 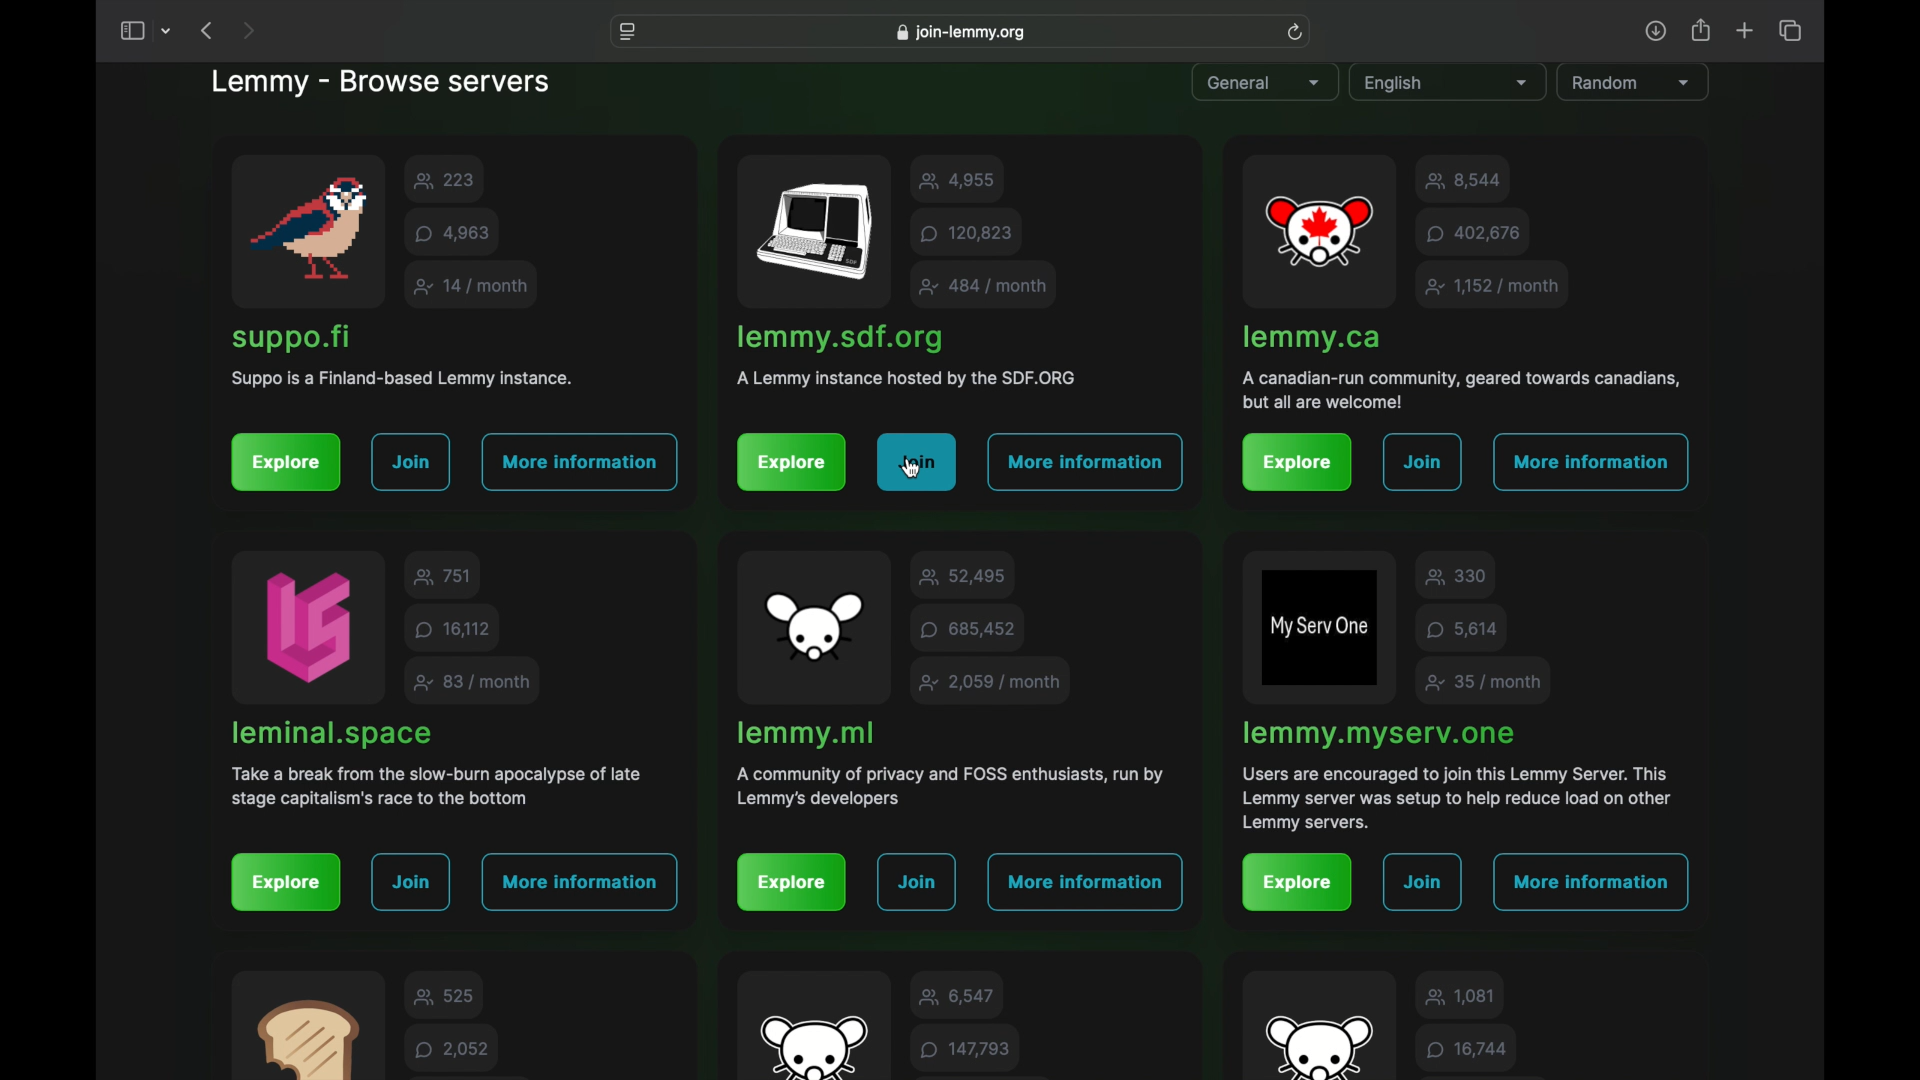 What do you see at coordinates (1319, 1044) in the screenshot?
I see `lemmy` at bounding box center [1319, 1044].